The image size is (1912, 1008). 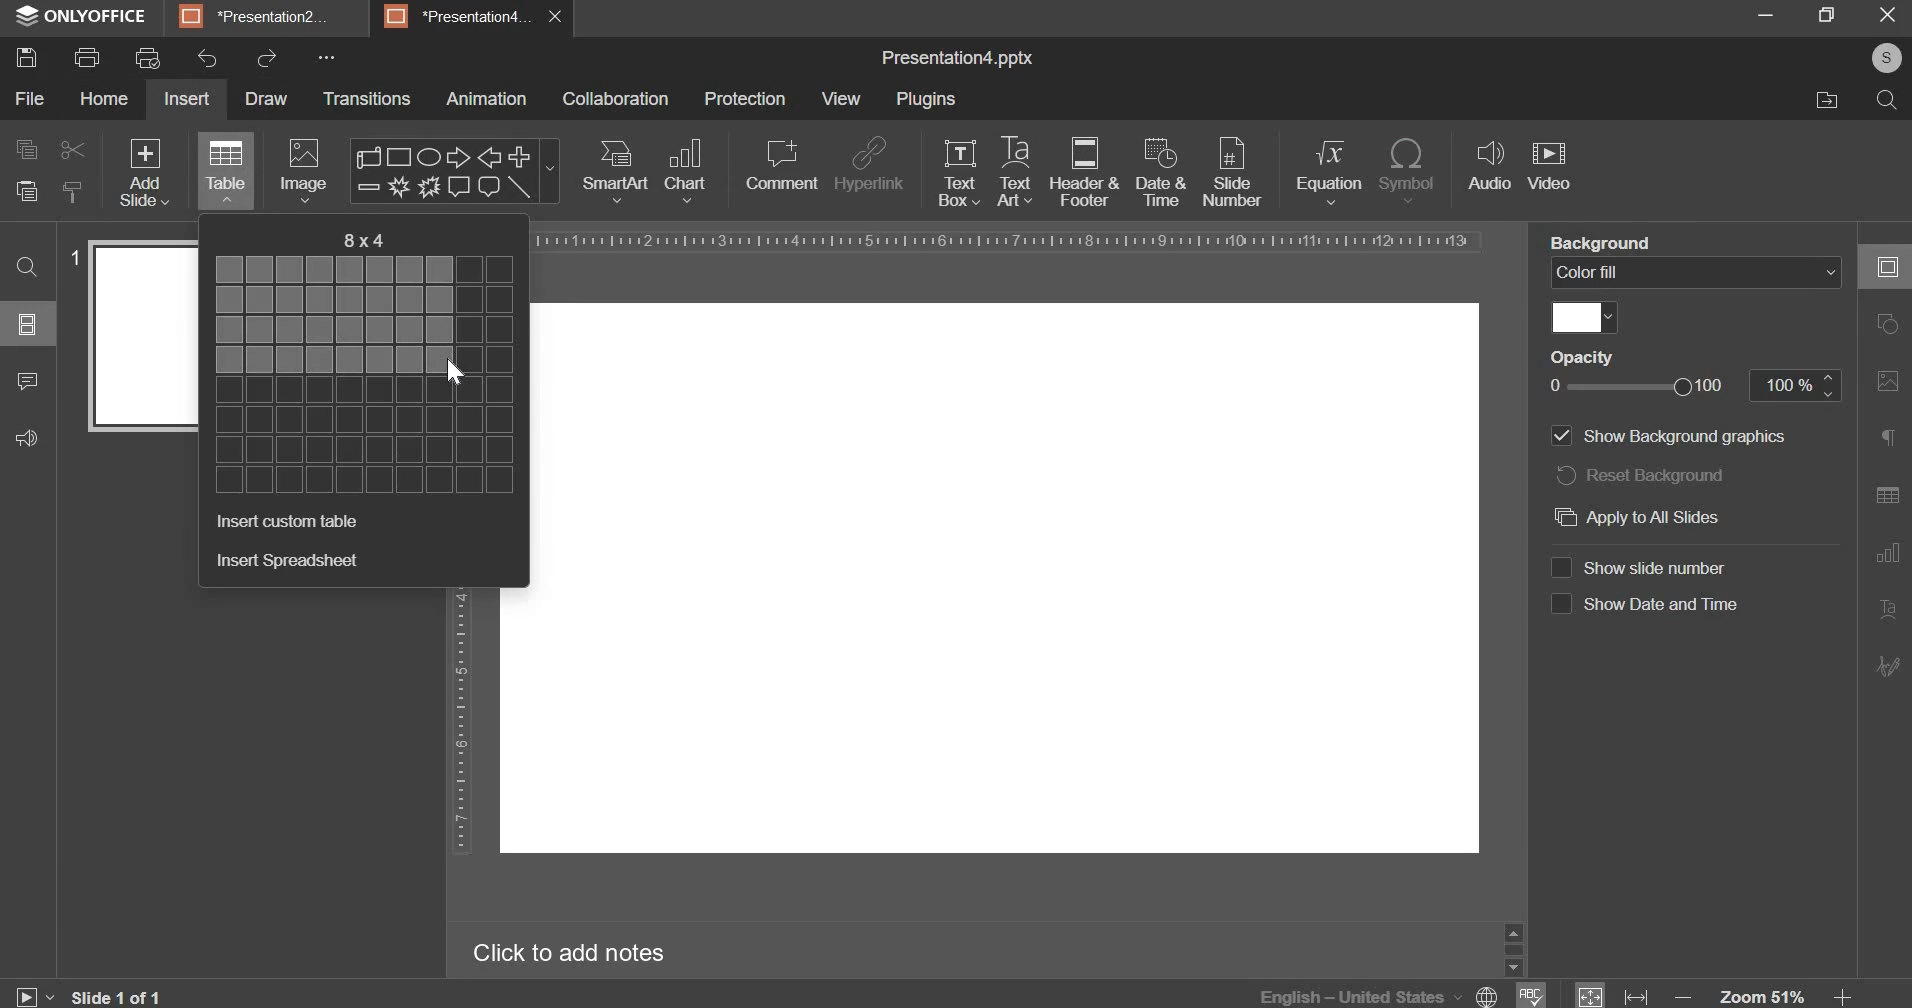 What do you see at coordinates (26, 381) in the screenshot?
I see `comments` at bounding box center [26, 381].